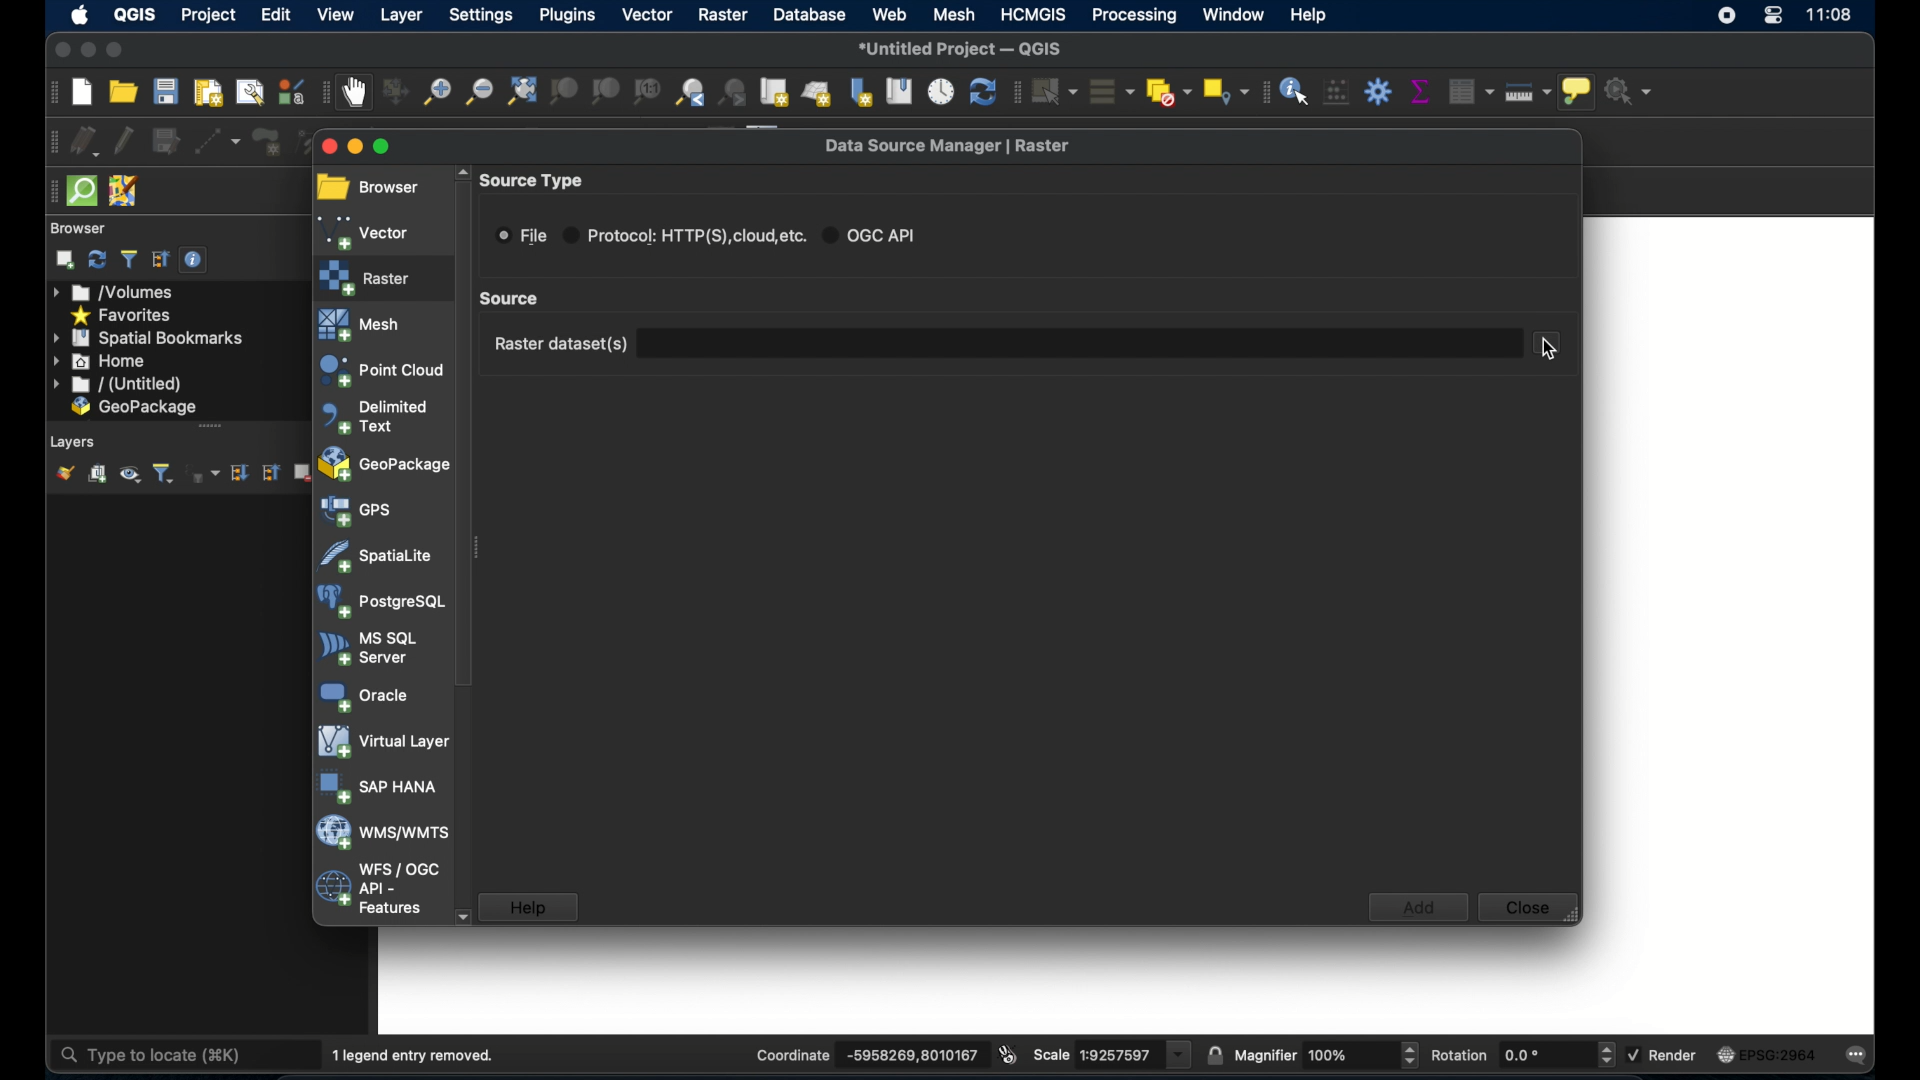  What do you see at coordinates (381, 601) in the screenshot?
I see `postgresql` at bounding box center [381, 601].